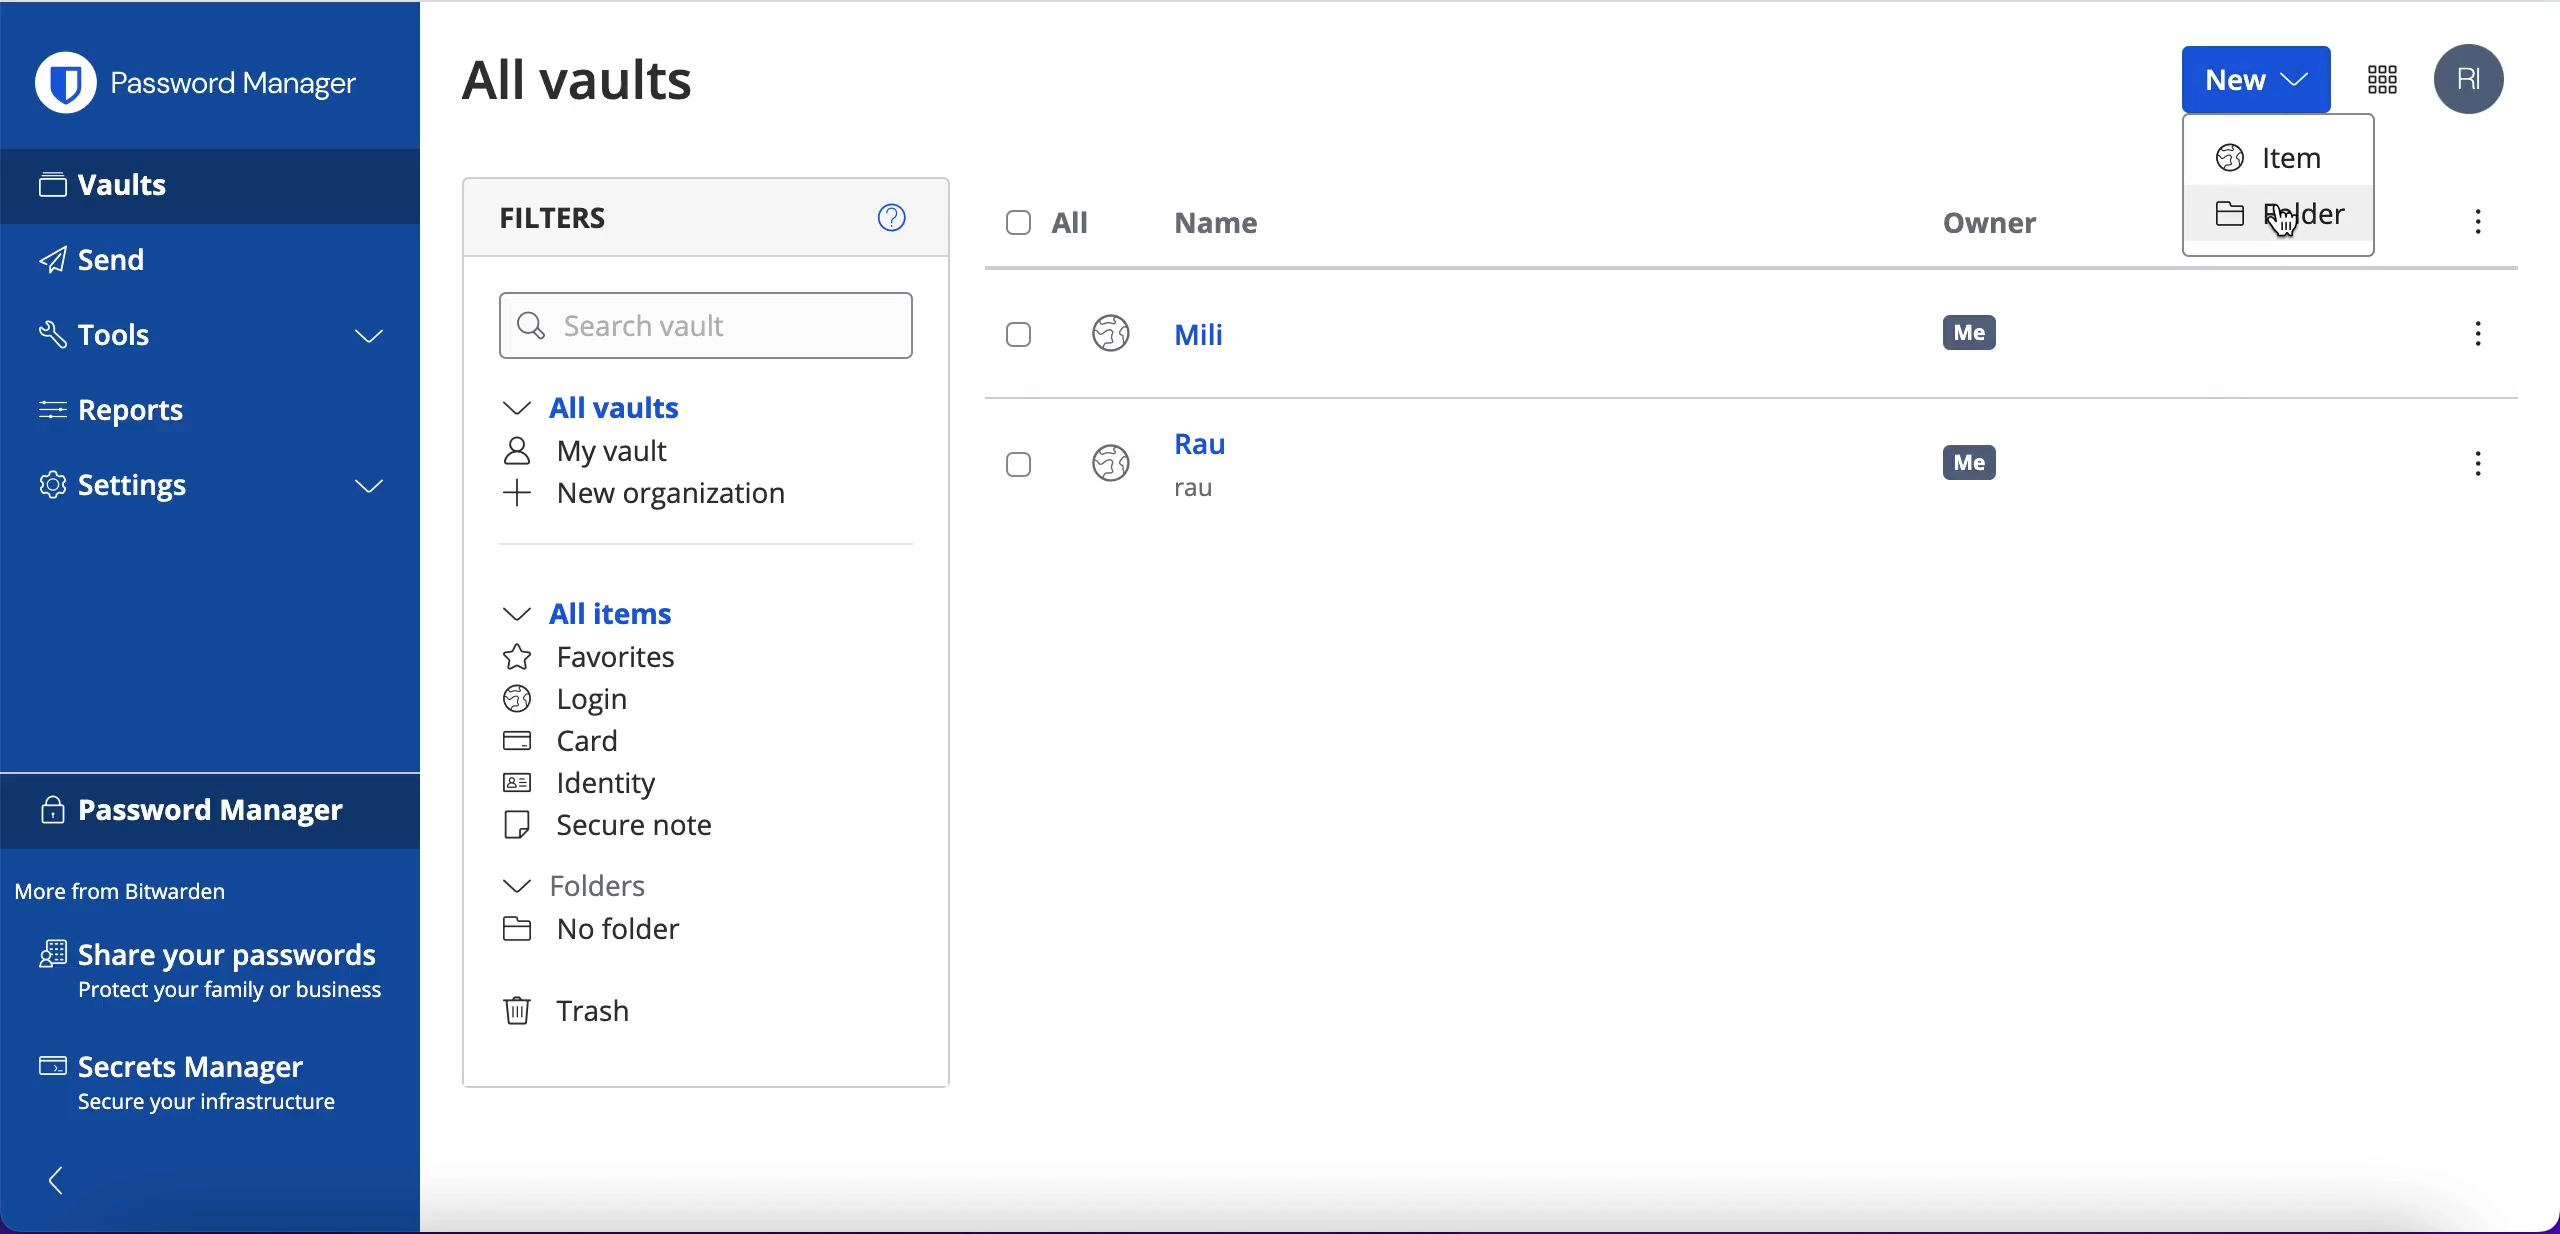 The height and width of the screenshot is (1234, 2560). Describe the element at coordinates (2277, 160) in the screenshot. I see `item` at that location.